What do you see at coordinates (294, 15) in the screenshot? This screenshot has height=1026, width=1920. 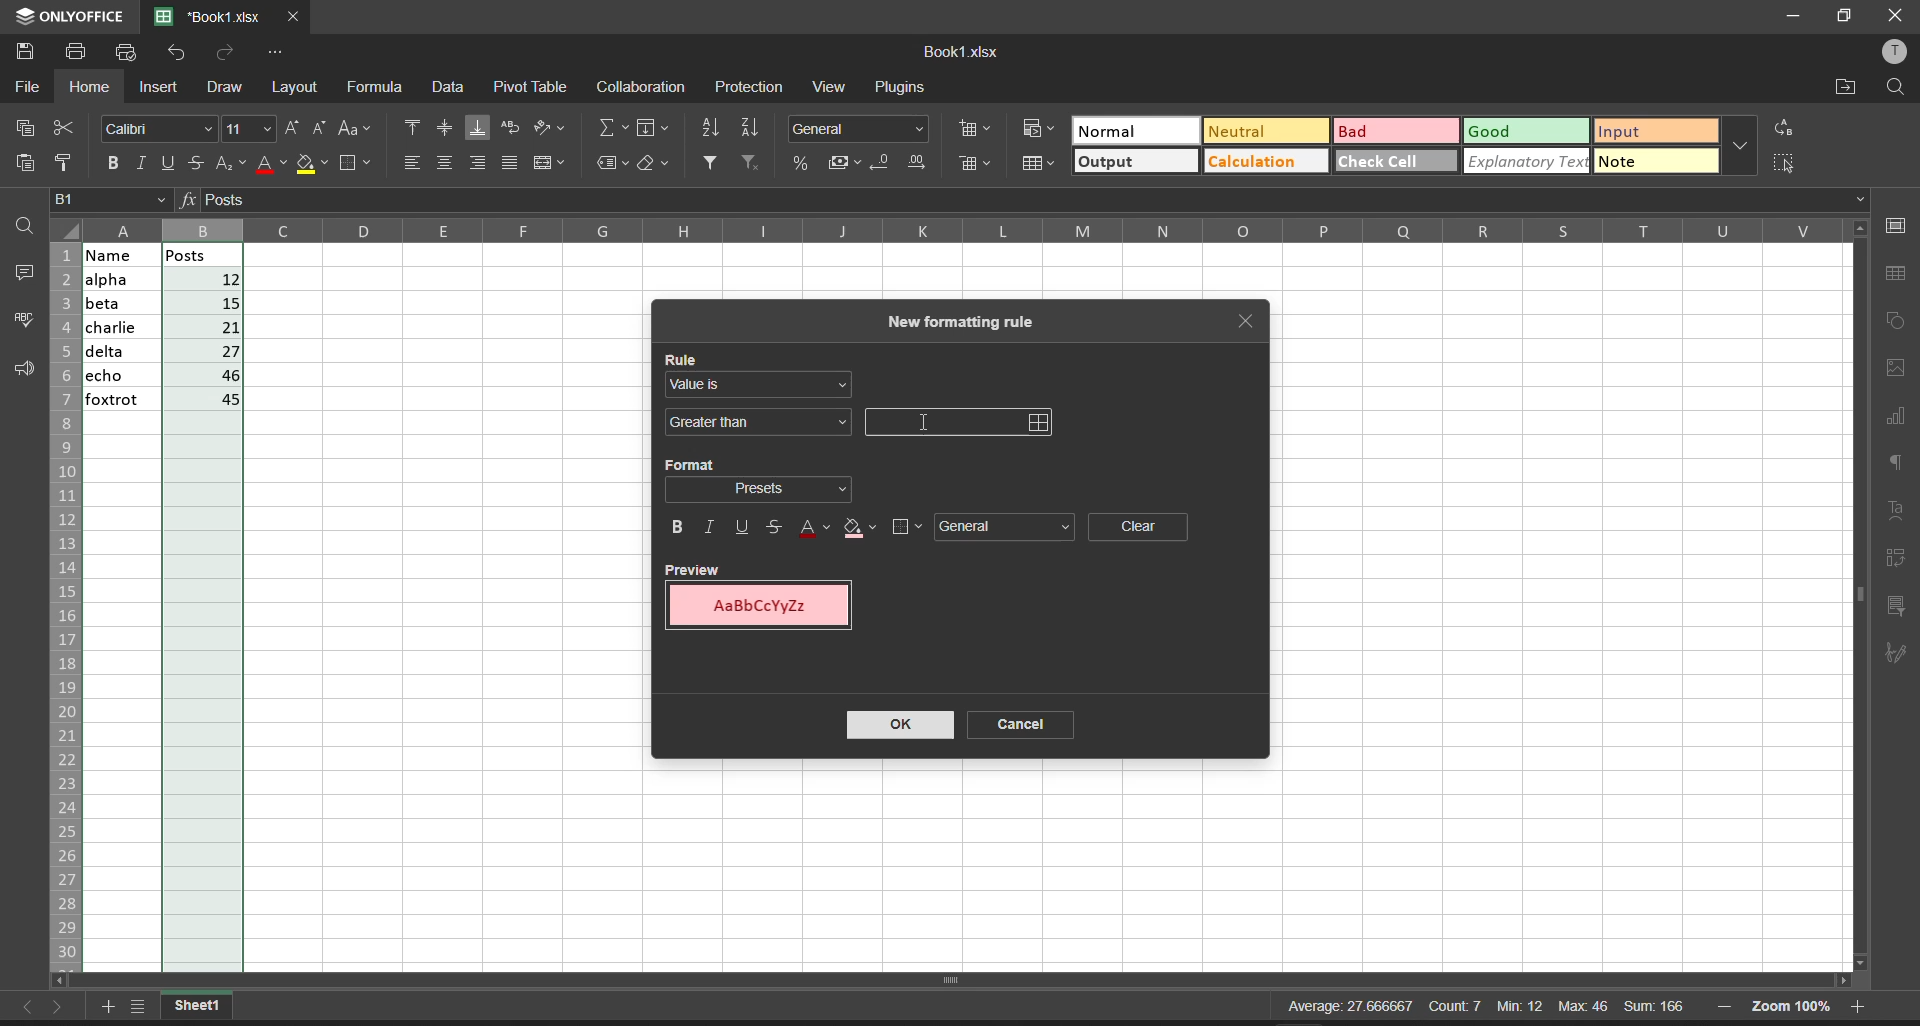 I see `close tab` at bounding box center [294, 15].